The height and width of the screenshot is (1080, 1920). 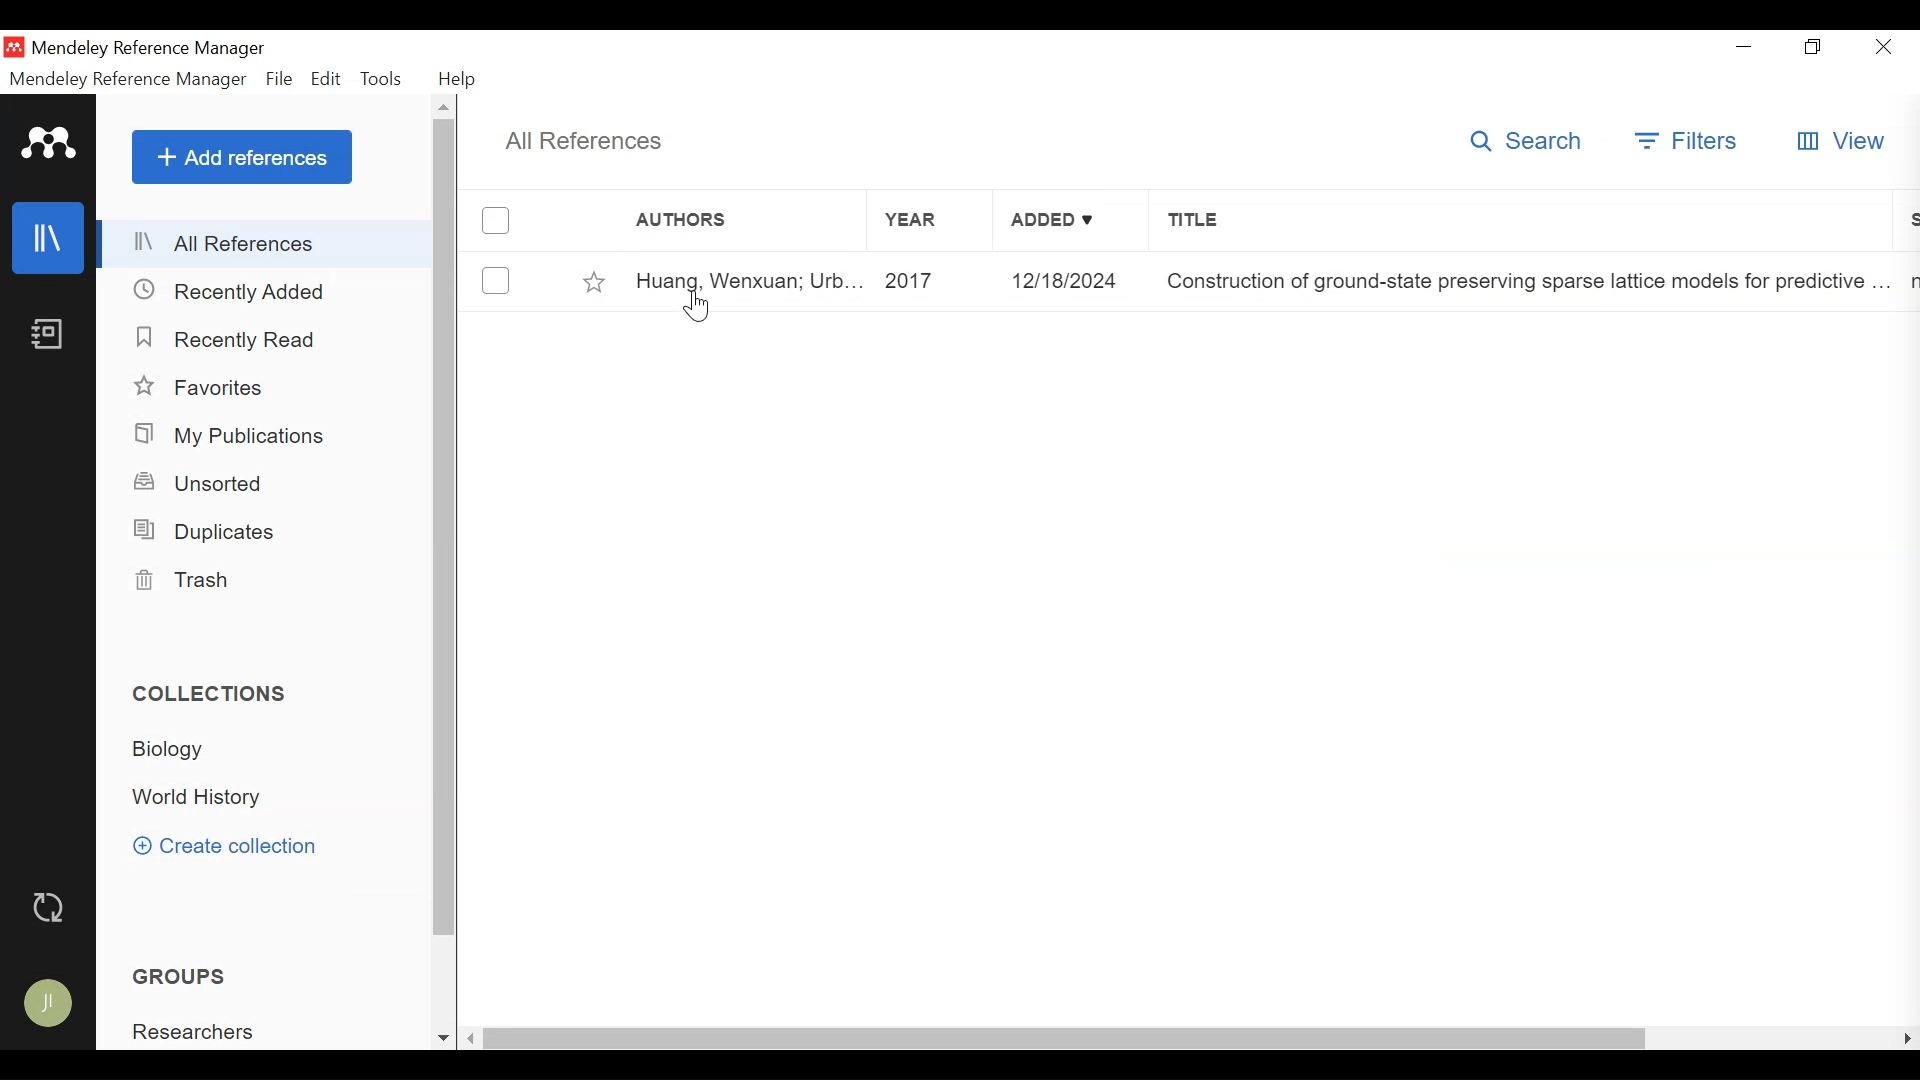 What do you see at coordinates (1519, 219) in the screenshot?
I see `Title` at bounding box center [1519, 219].